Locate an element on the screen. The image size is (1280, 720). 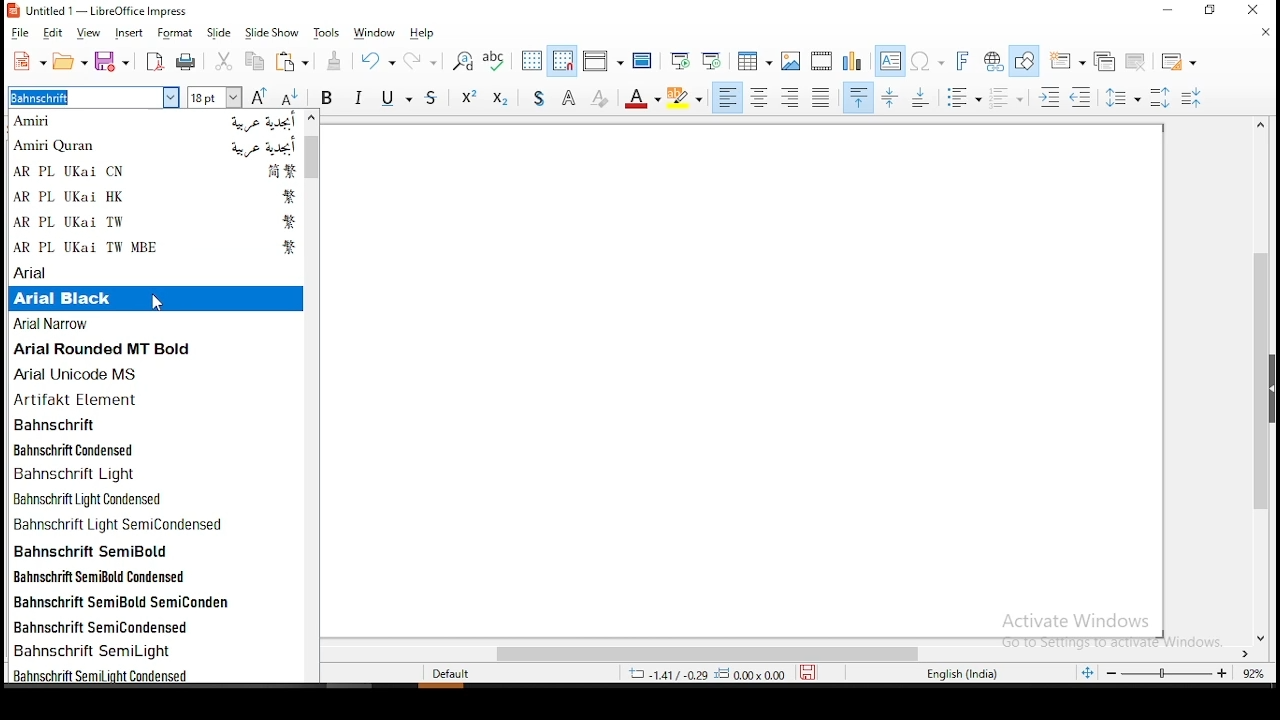
duplicate slide is located at coordinates (1108, 60).